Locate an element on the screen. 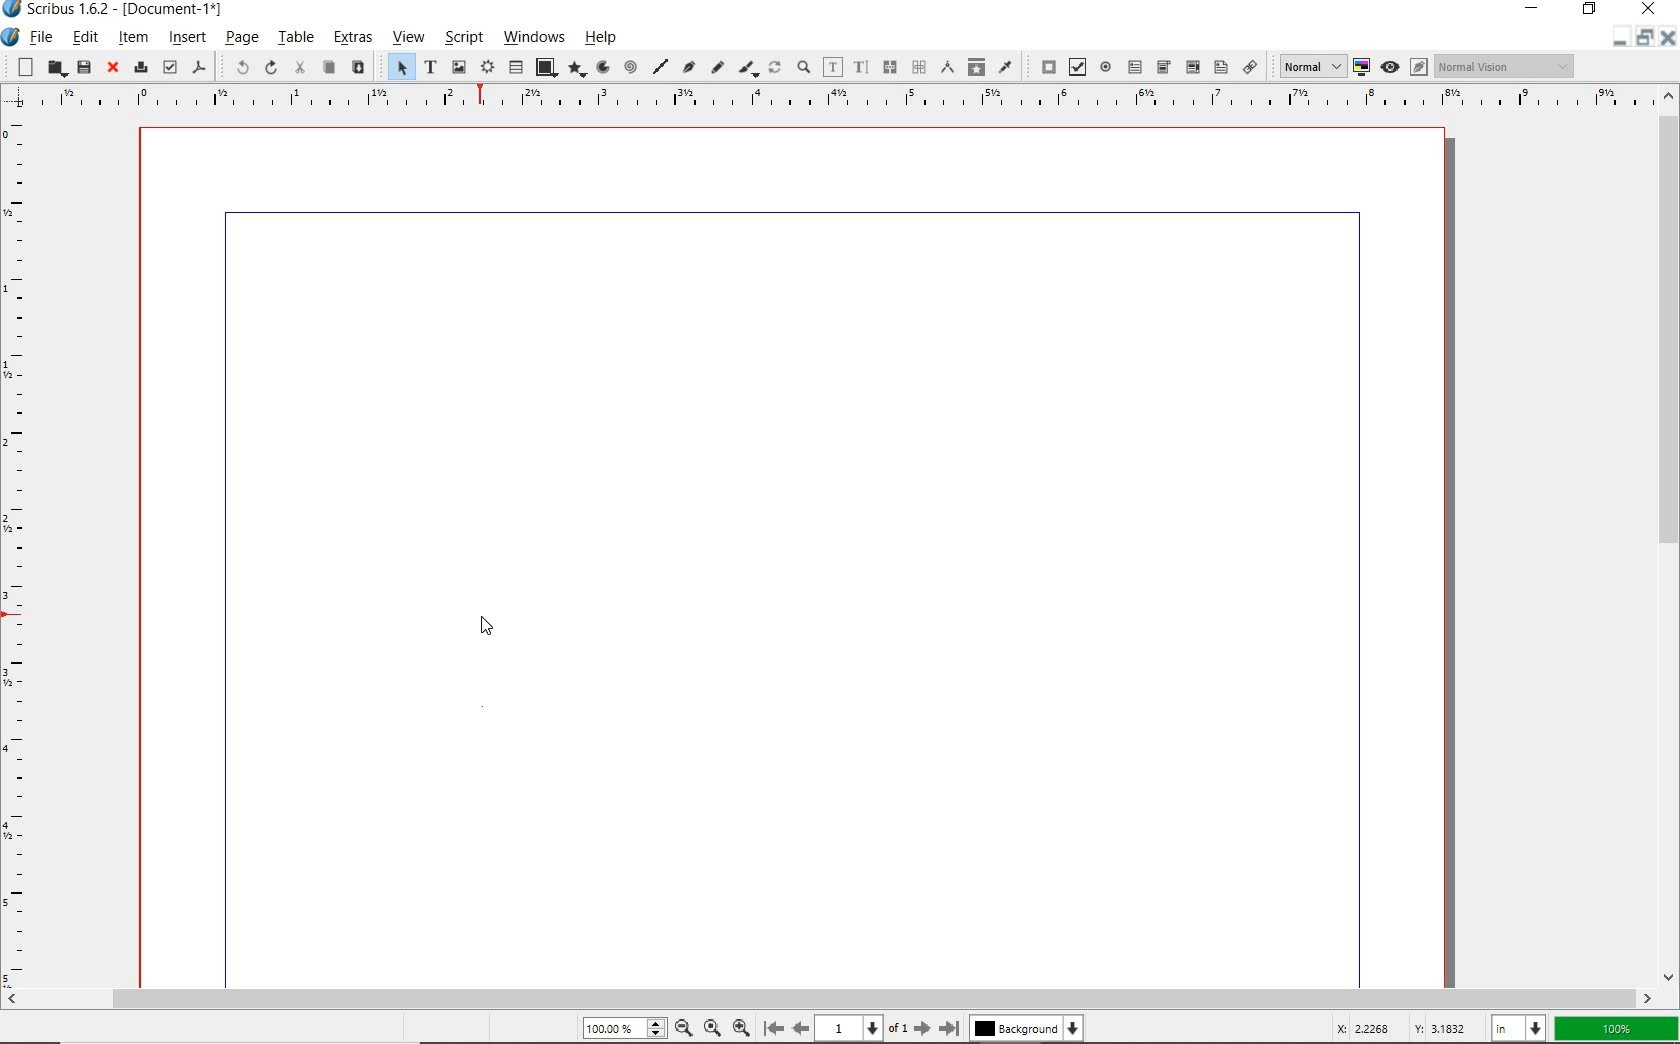  line is located at coordinates (659, 66).